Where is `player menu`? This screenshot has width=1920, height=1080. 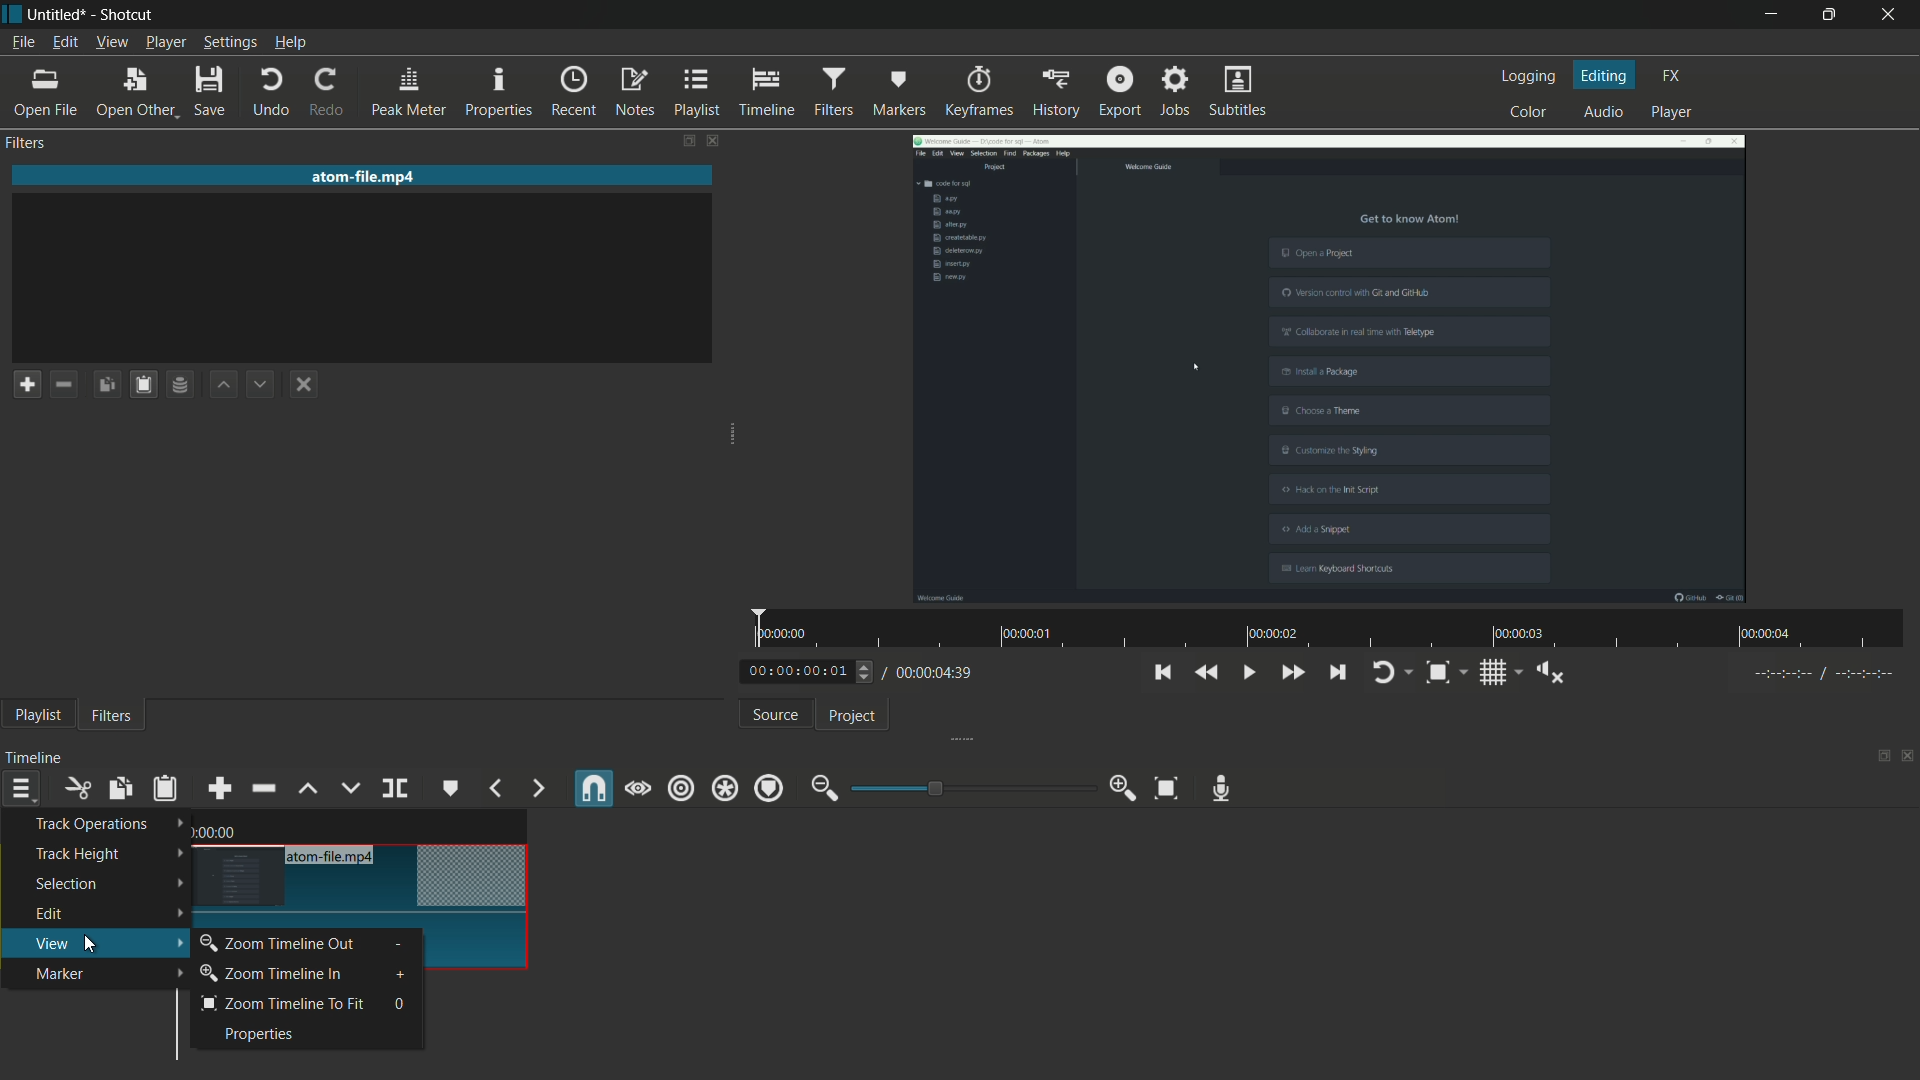 player menu is located at coordinates (166, 43).